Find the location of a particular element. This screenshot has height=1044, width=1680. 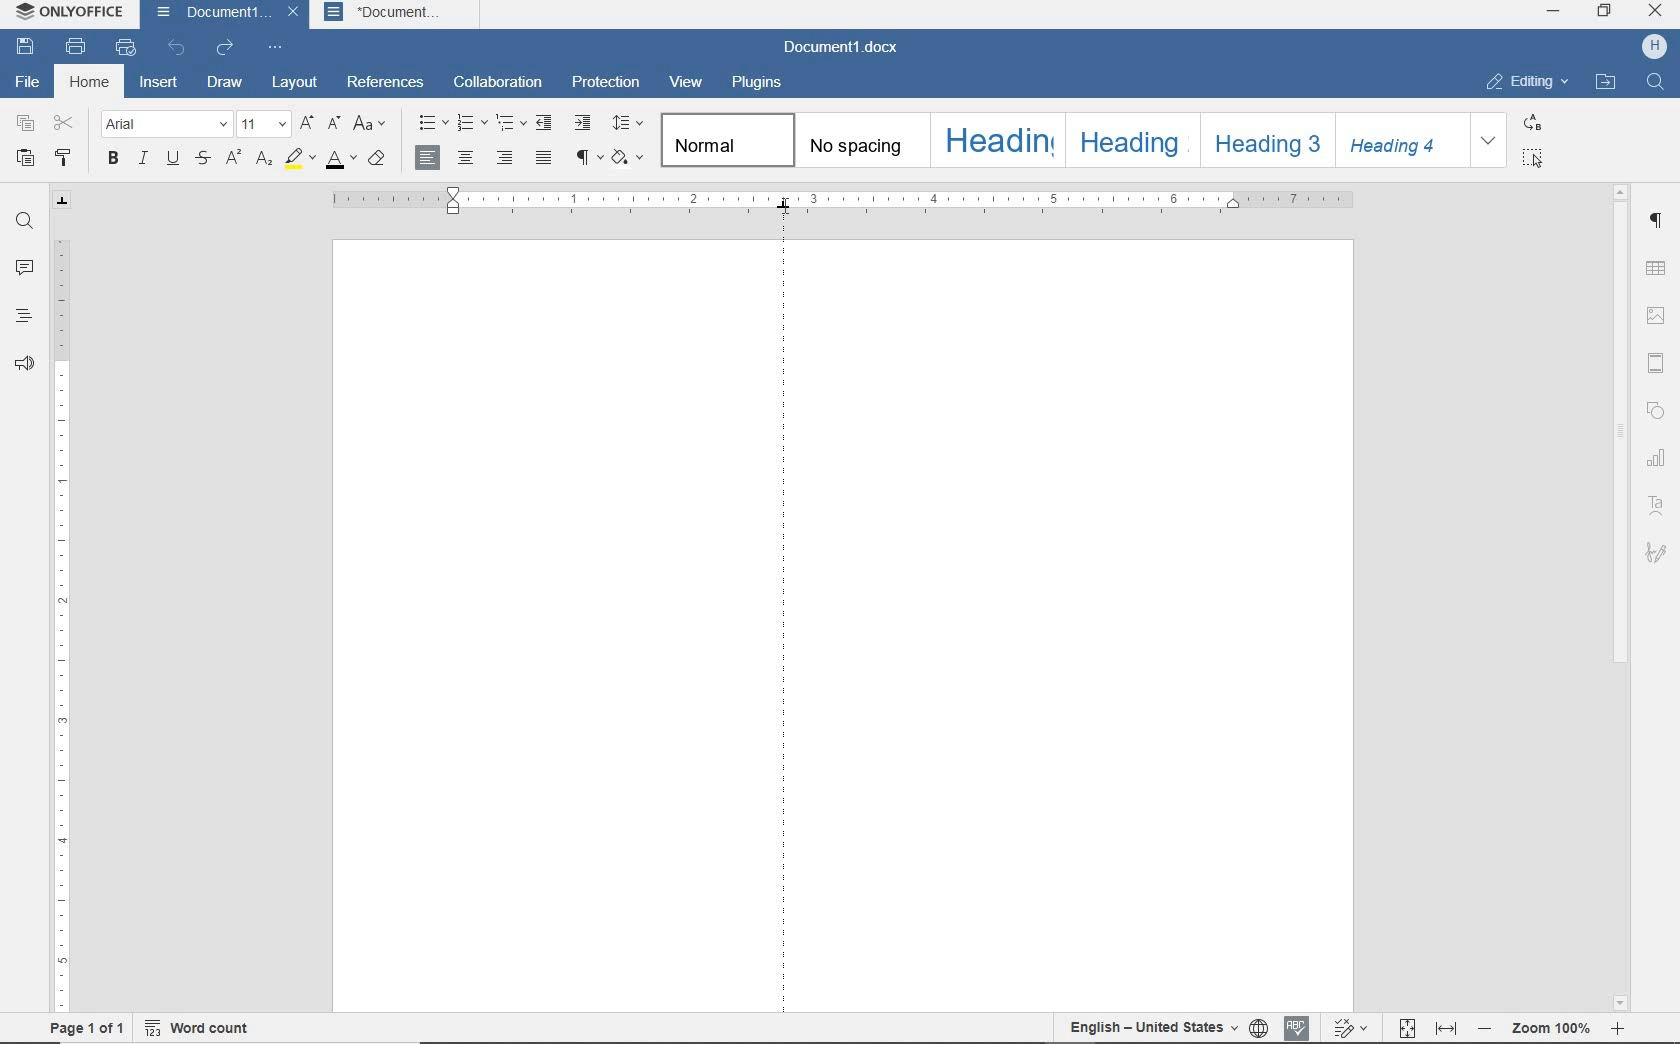

zoom in is located at coordinates (1619, 1030).